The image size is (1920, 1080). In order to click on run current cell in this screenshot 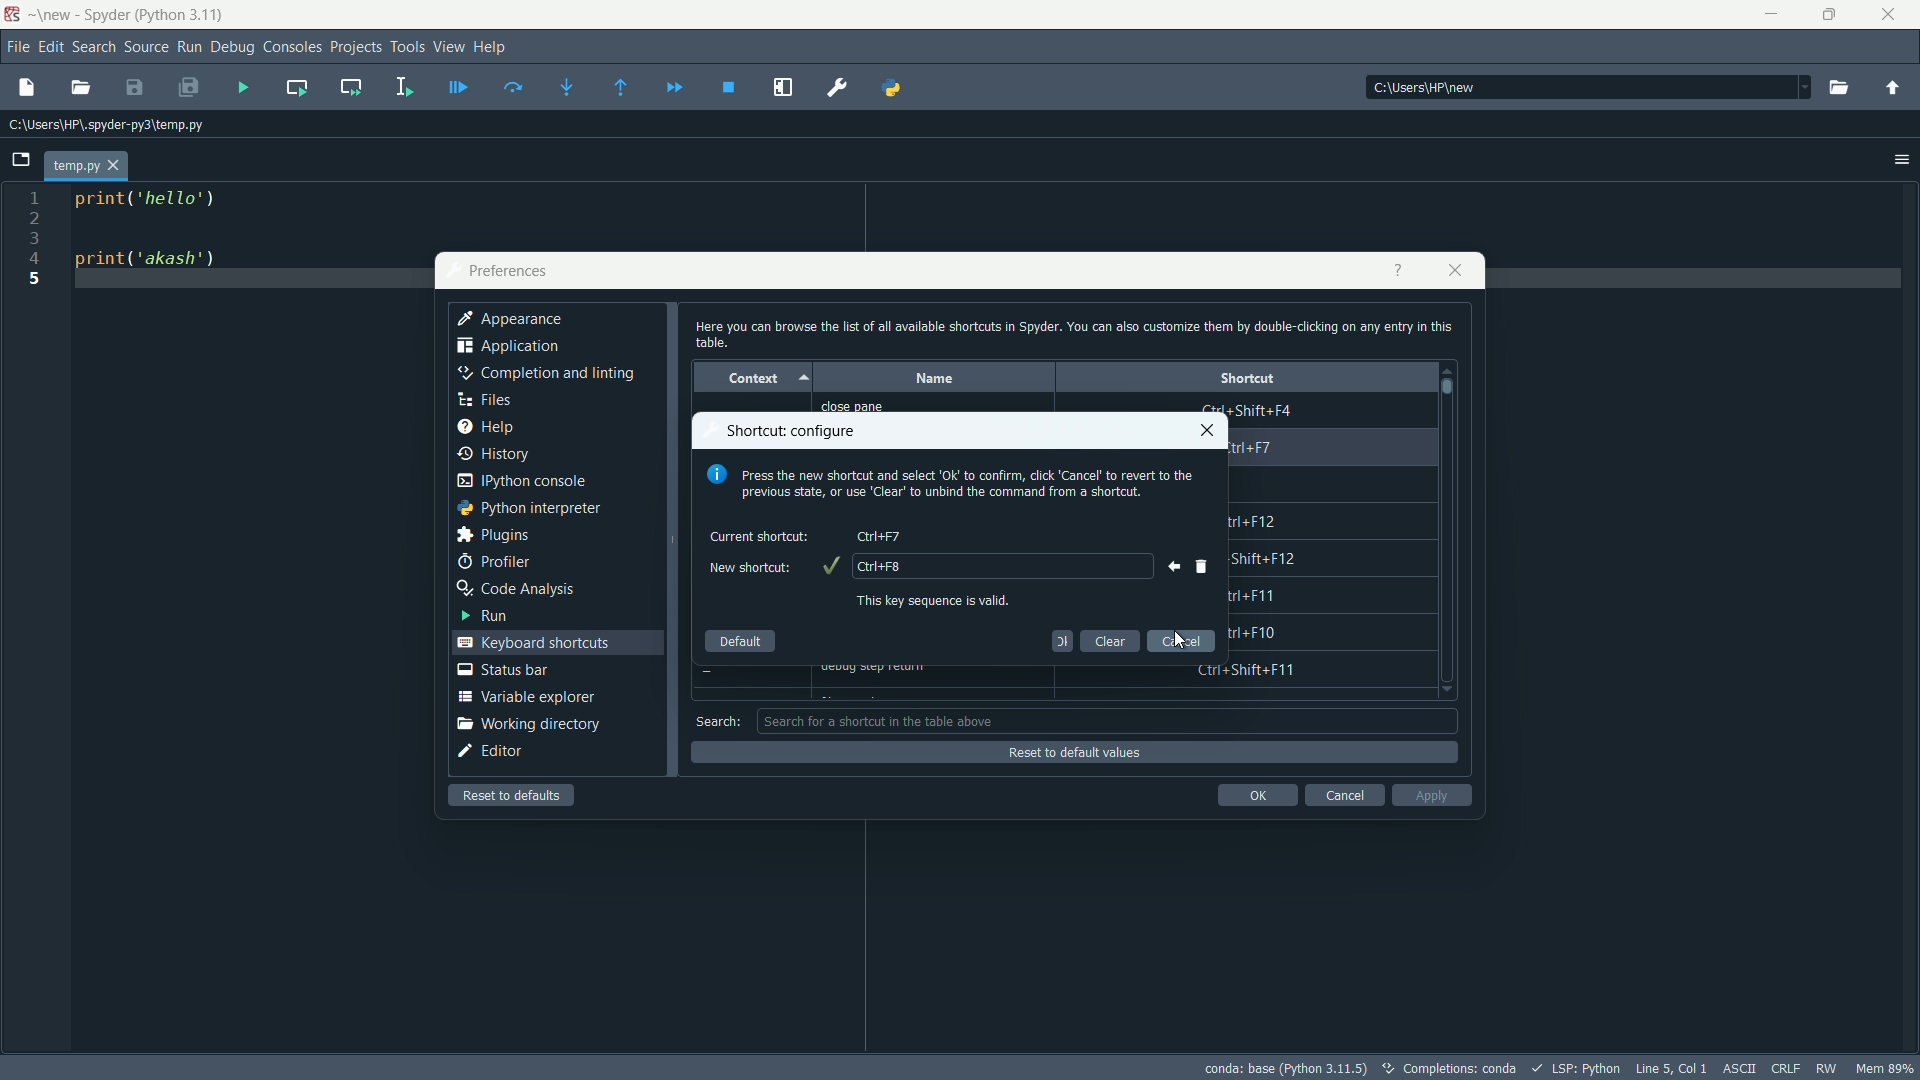, I will do `click(297, 87)`.